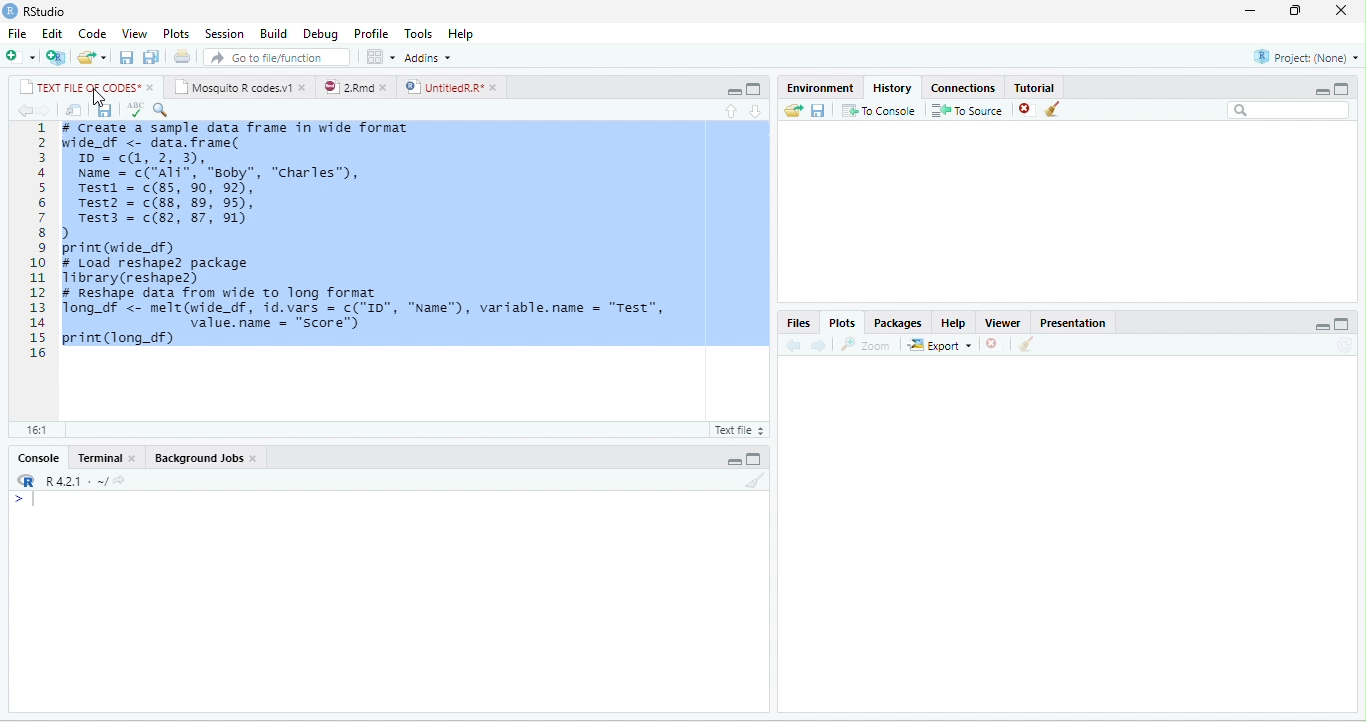  I want to click on Packages, so click(899, 323).